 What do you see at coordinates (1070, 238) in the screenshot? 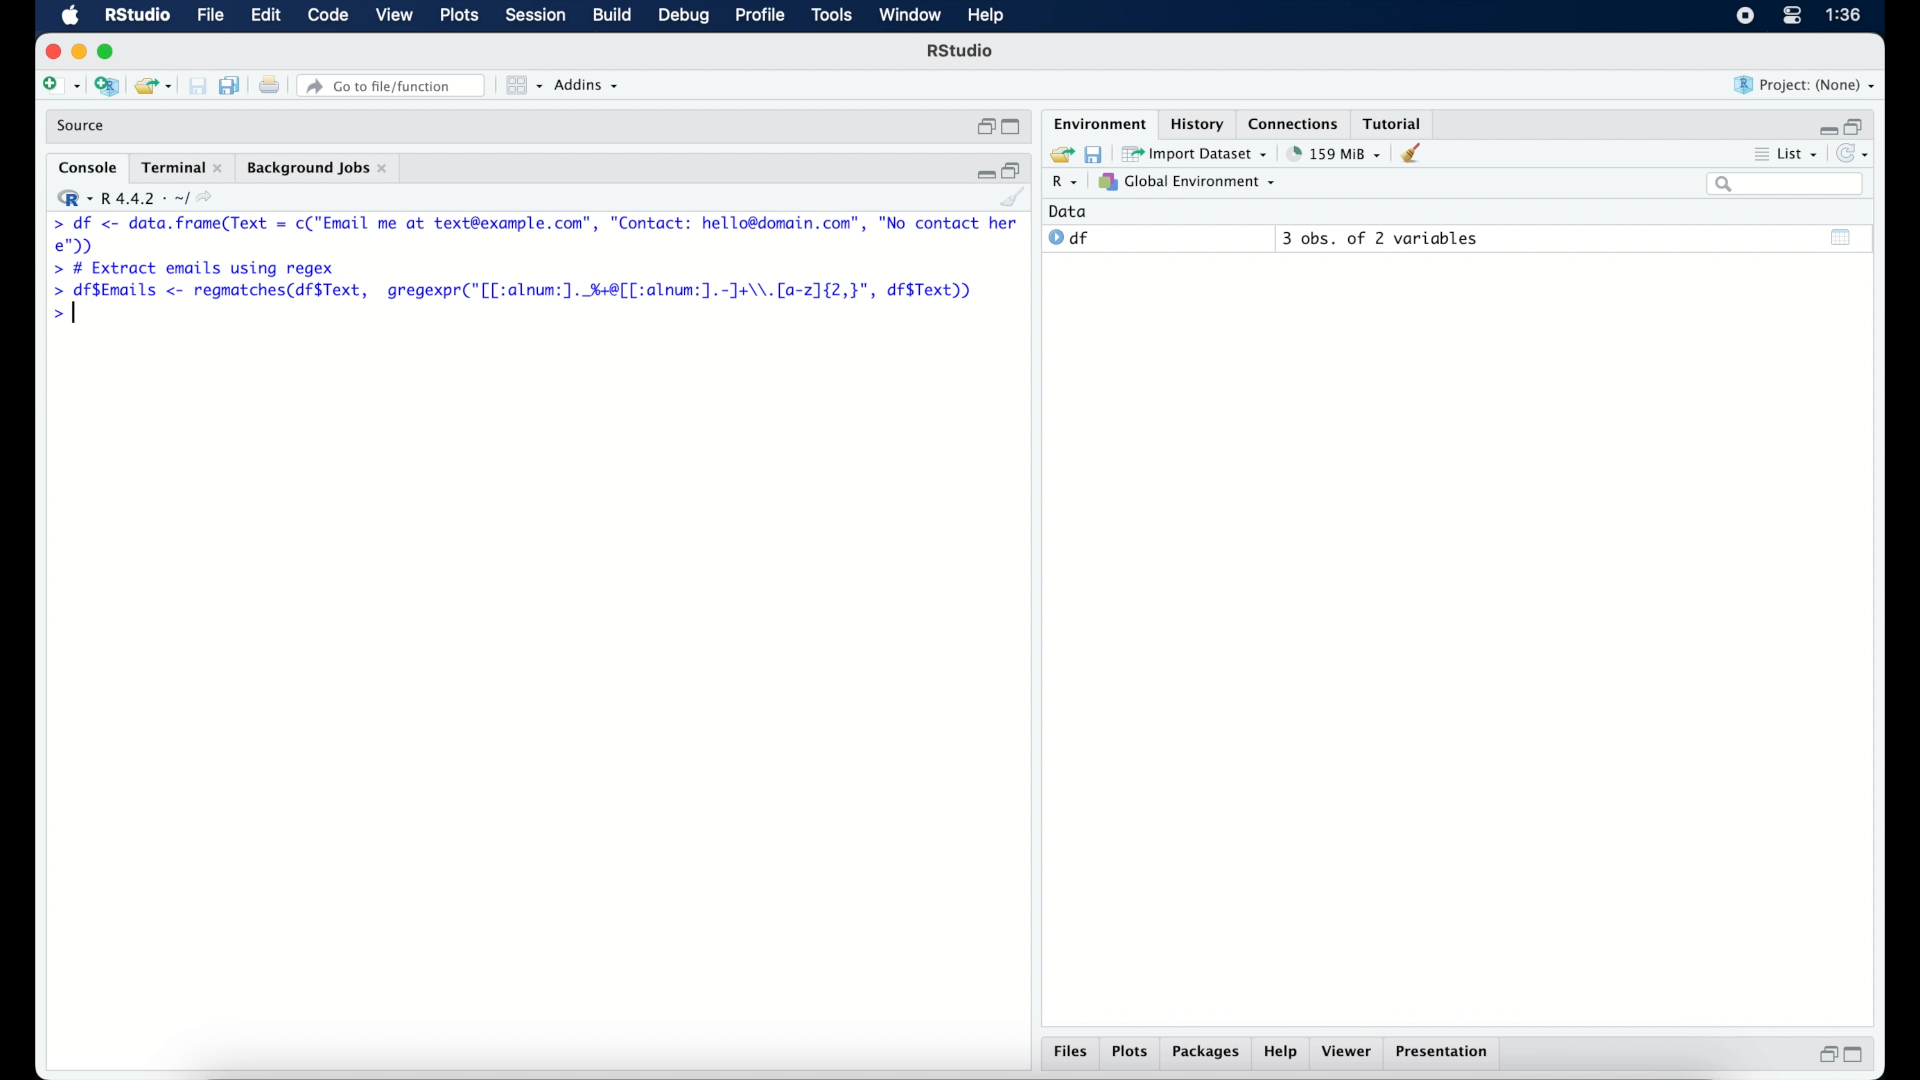
I see `df` at bounding box center [1070, 238].